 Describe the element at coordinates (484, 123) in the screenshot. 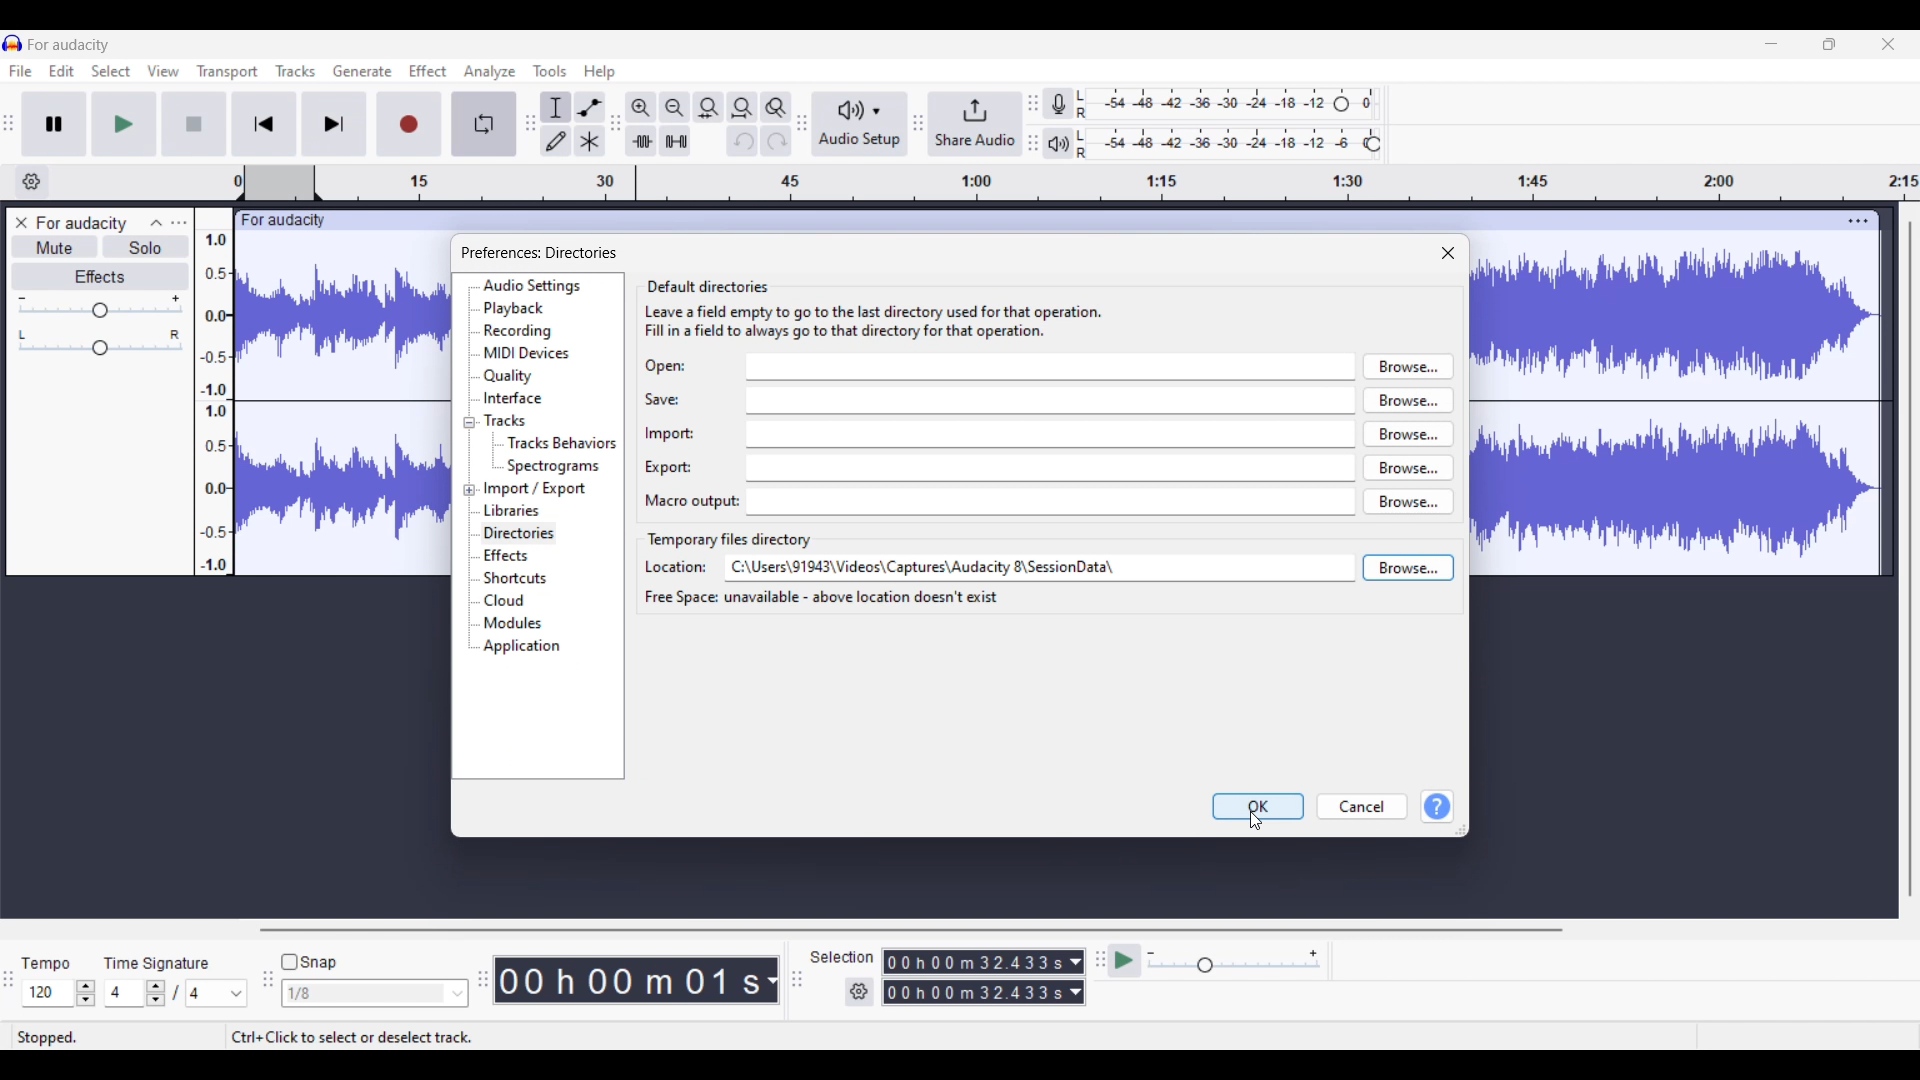

I see `Enable looping` at that location.